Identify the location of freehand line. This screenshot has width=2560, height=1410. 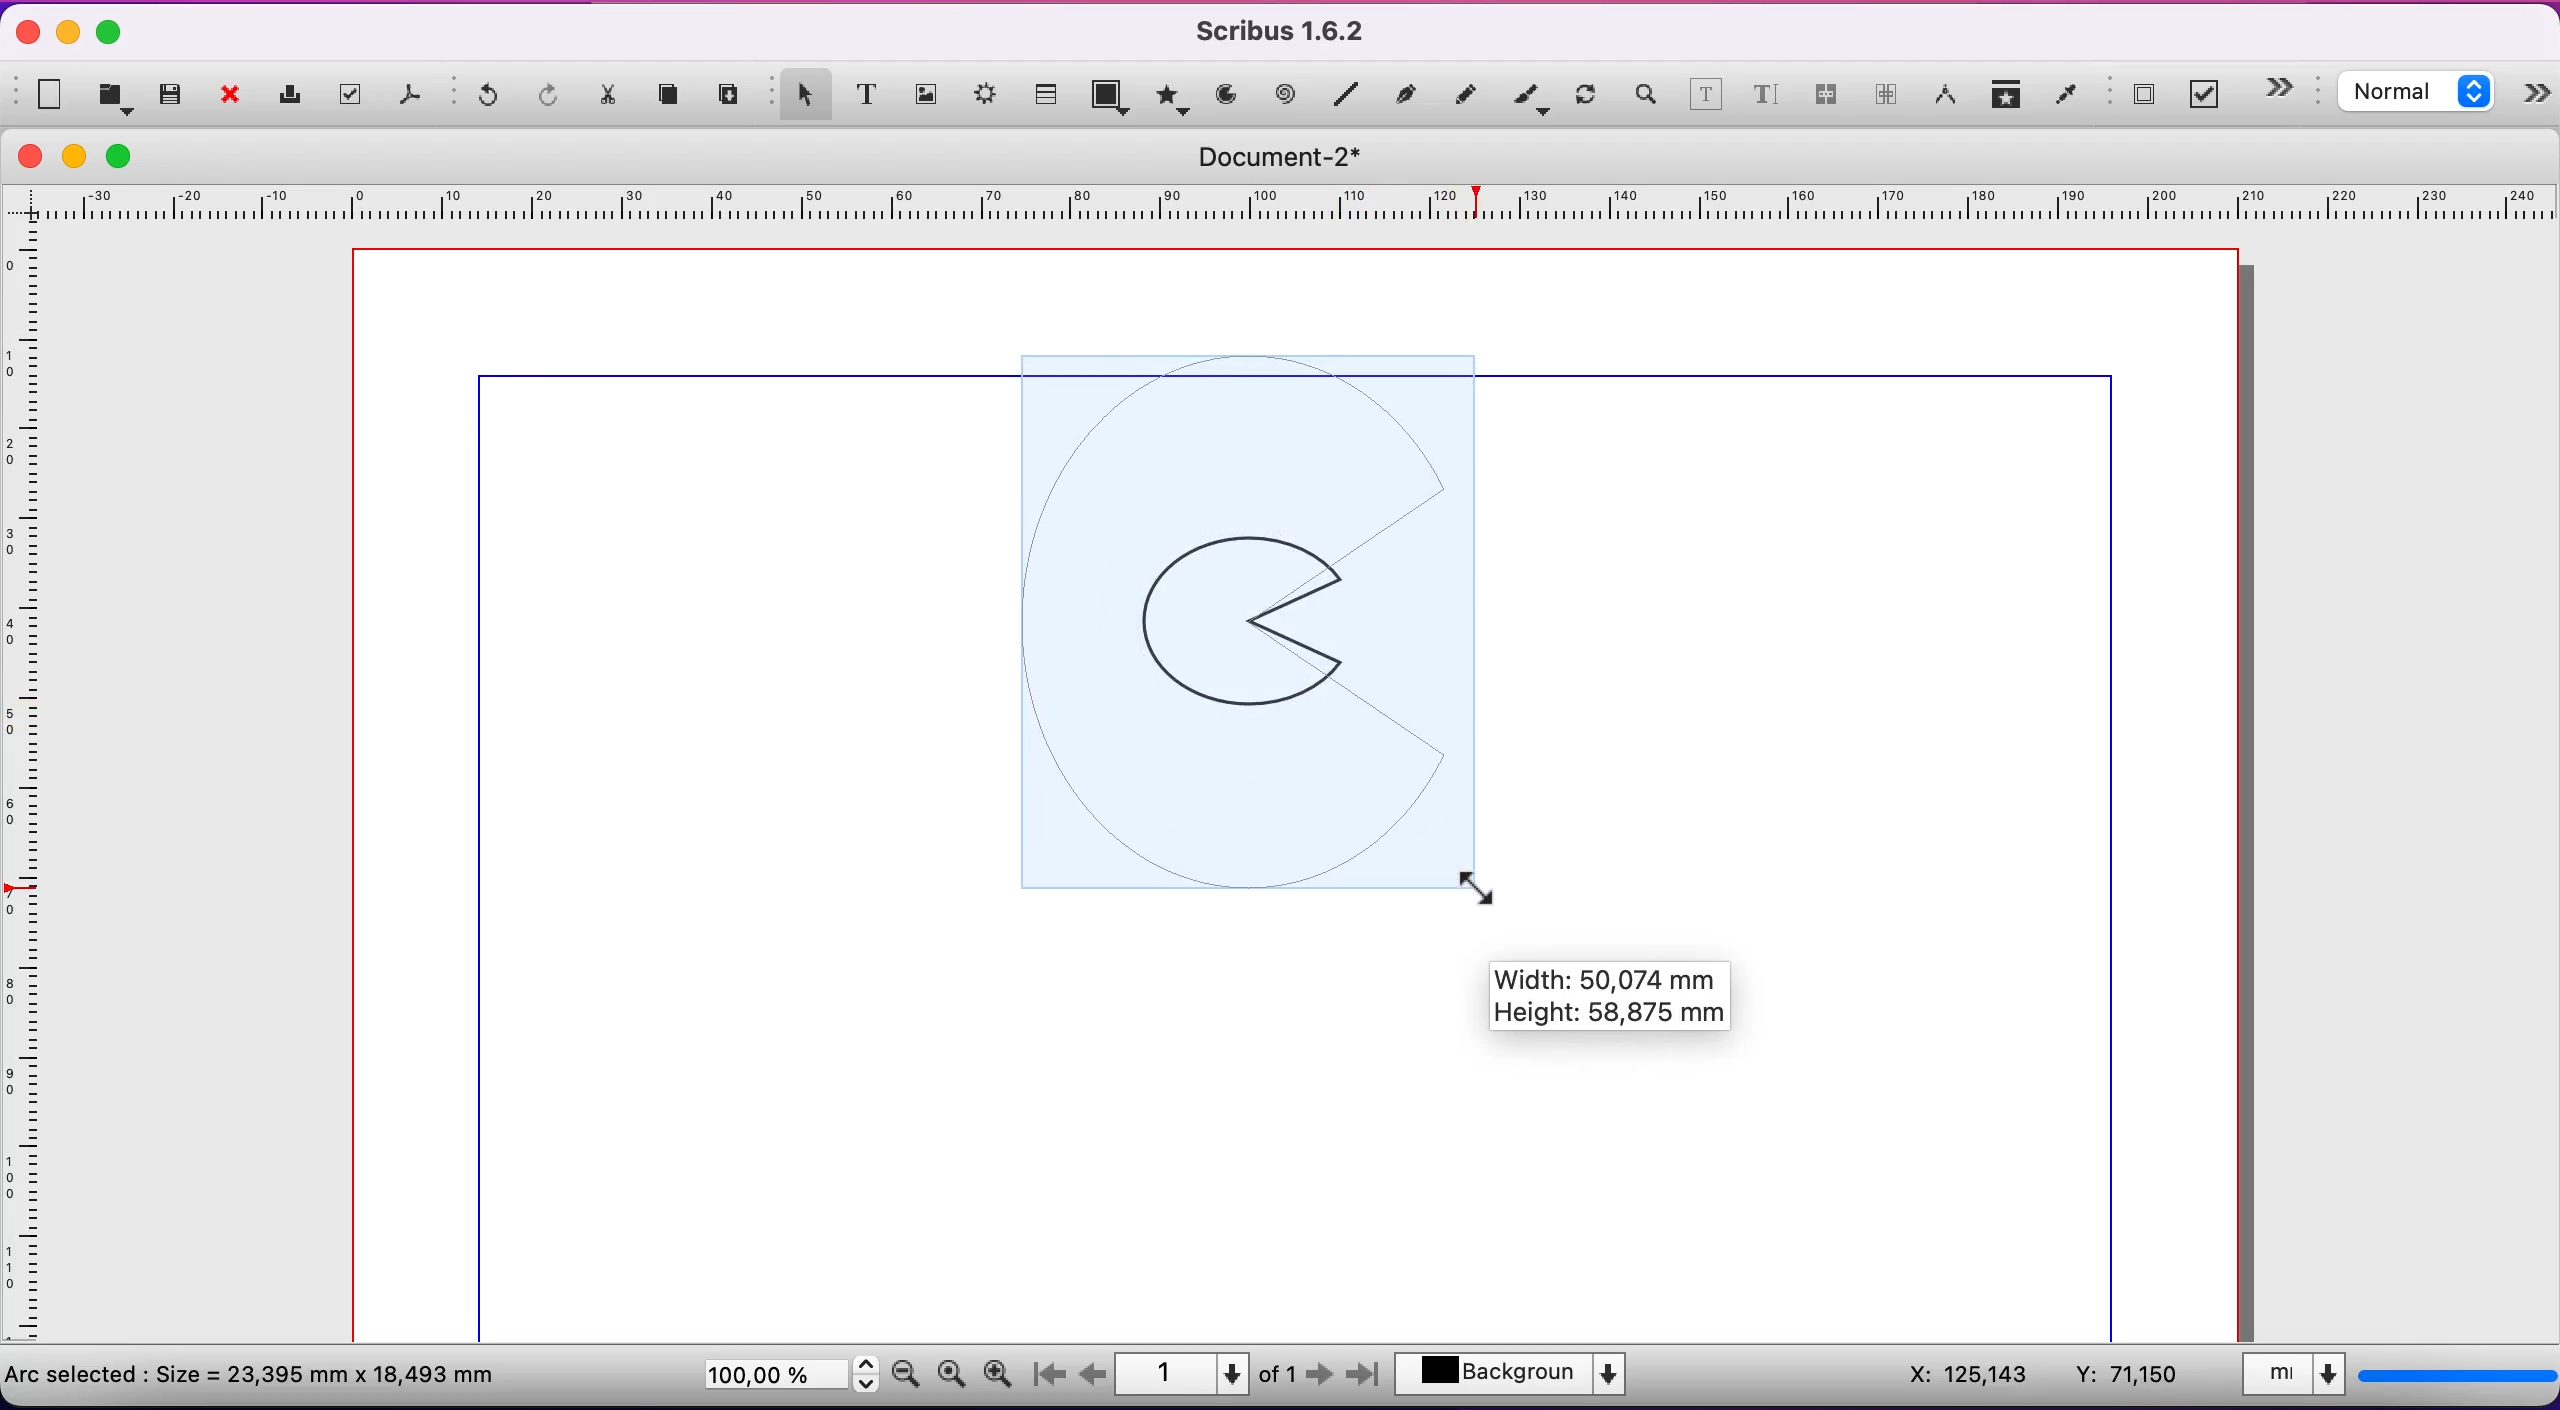
(1467, 93).